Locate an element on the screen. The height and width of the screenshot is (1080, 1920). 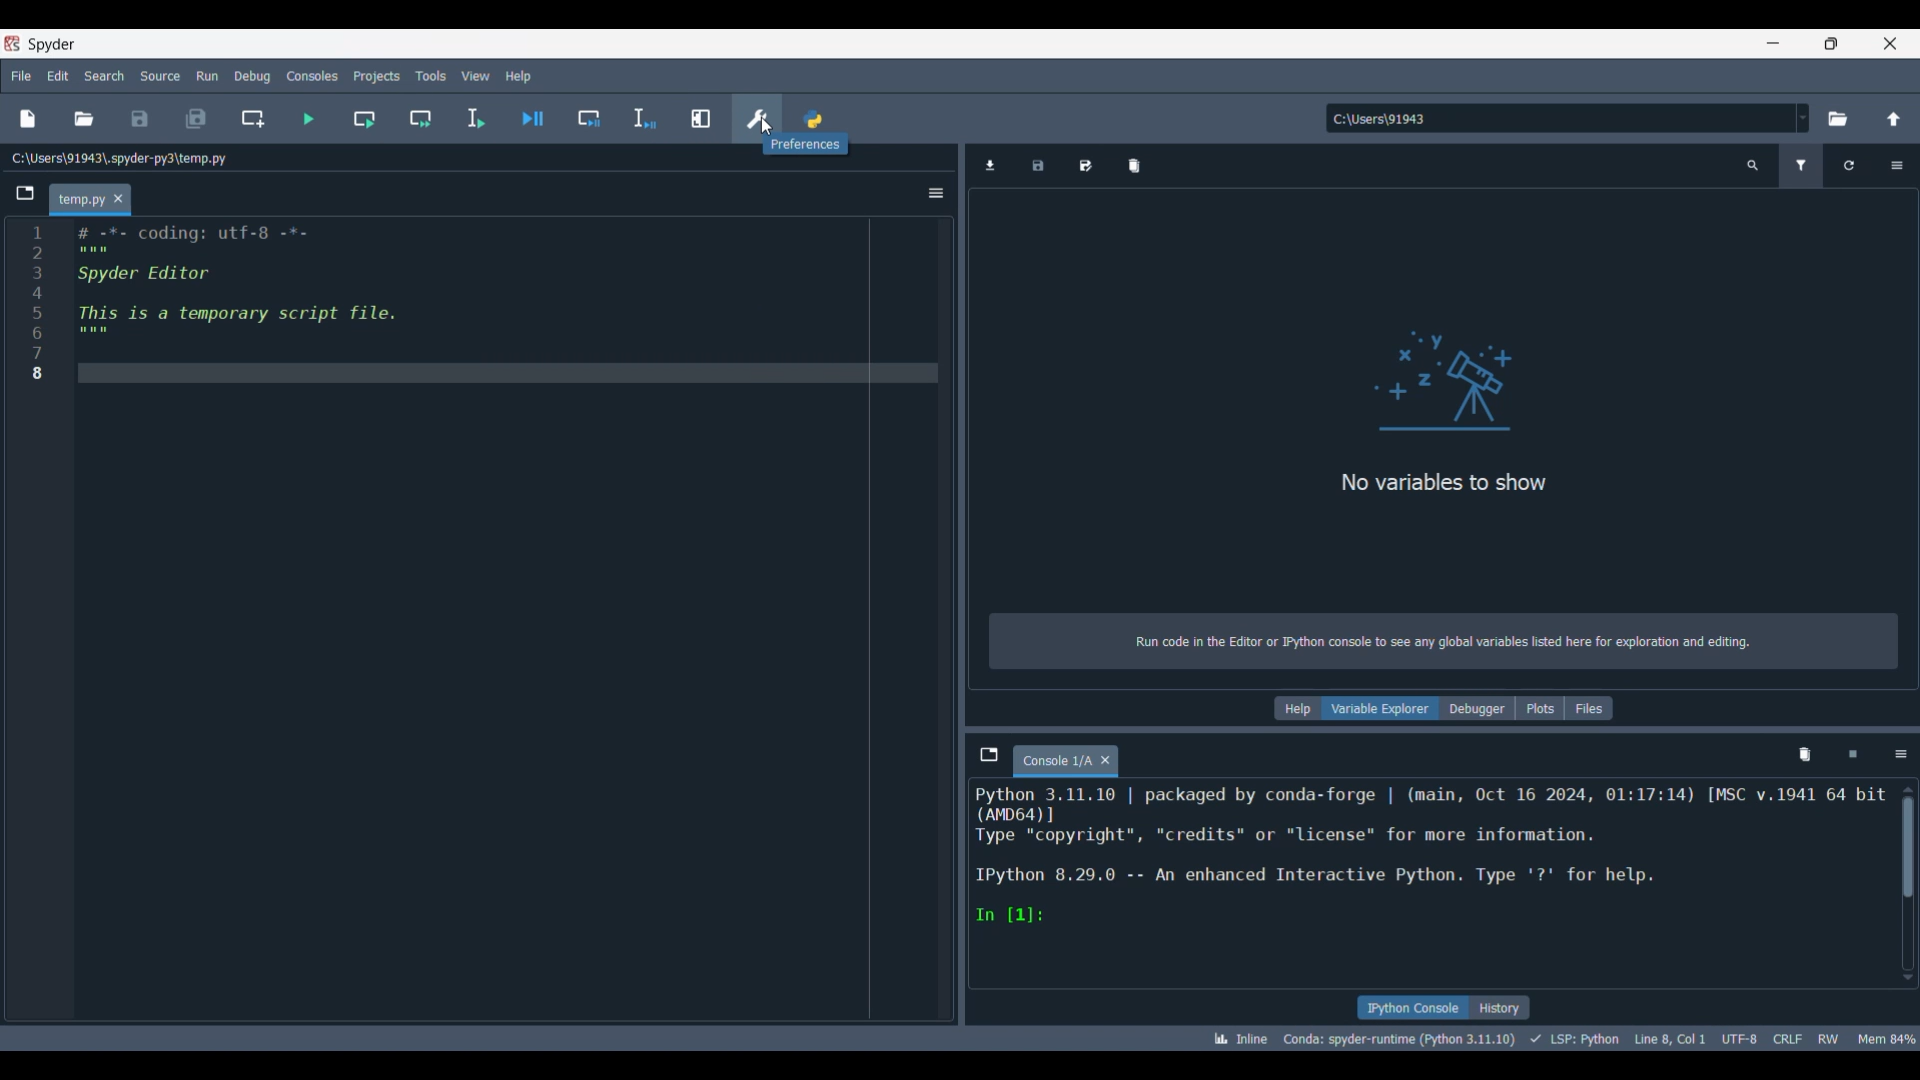
Files is located at coordinates (1589, 708).